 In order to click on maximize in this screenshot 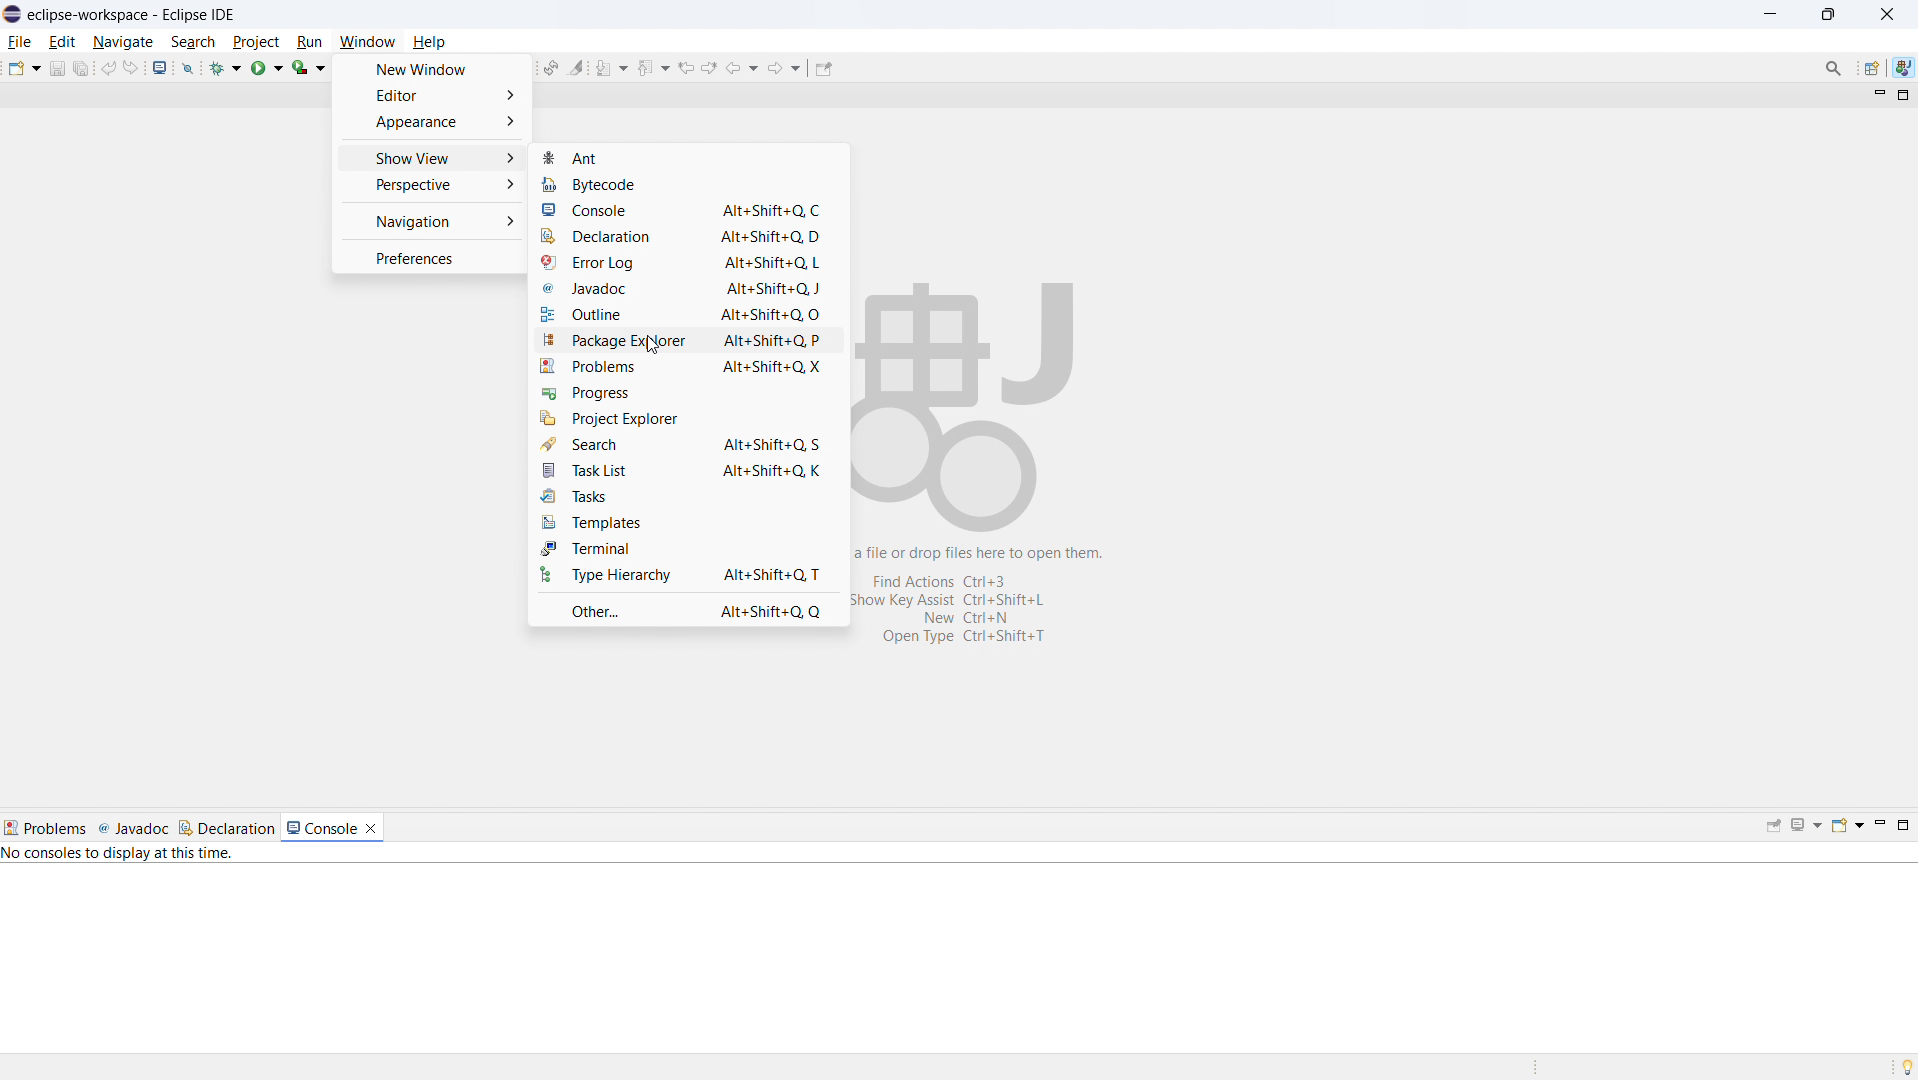, I will do `click(1901, 96)`.